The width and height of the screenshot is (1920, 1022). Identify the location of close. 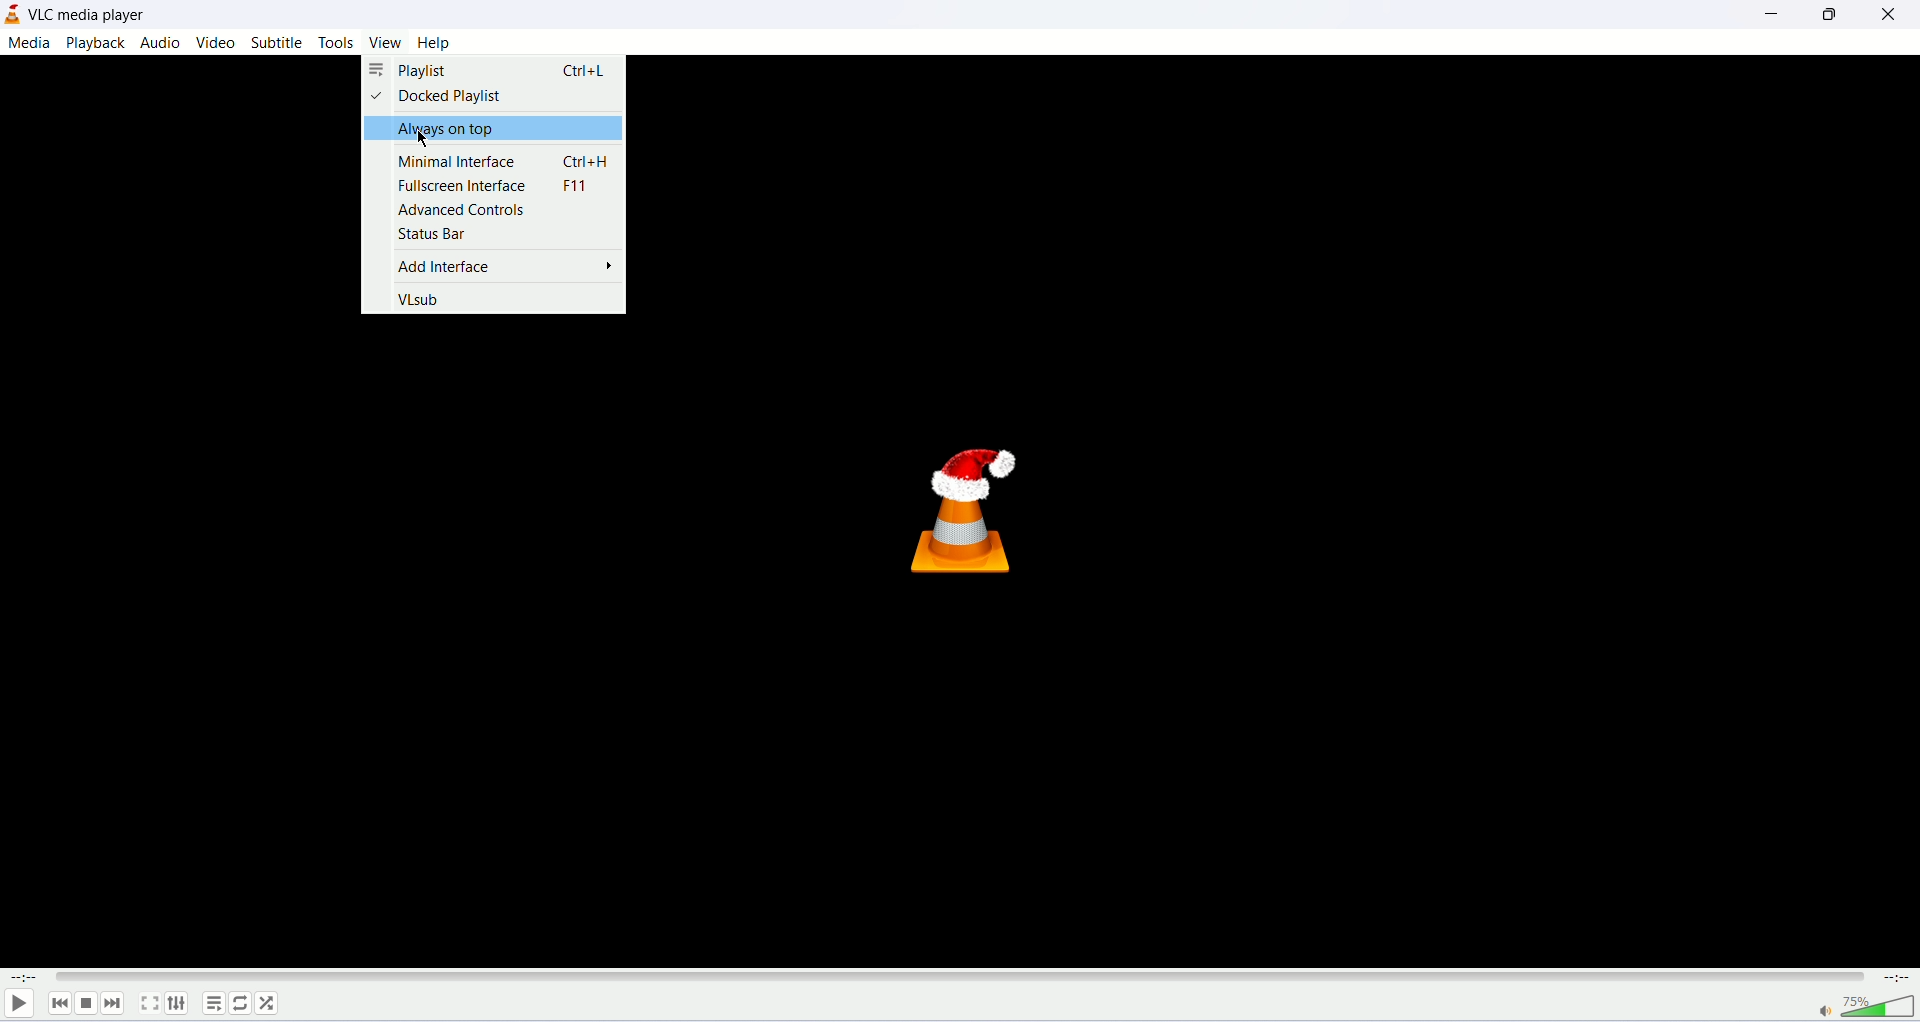
(1891, 15).